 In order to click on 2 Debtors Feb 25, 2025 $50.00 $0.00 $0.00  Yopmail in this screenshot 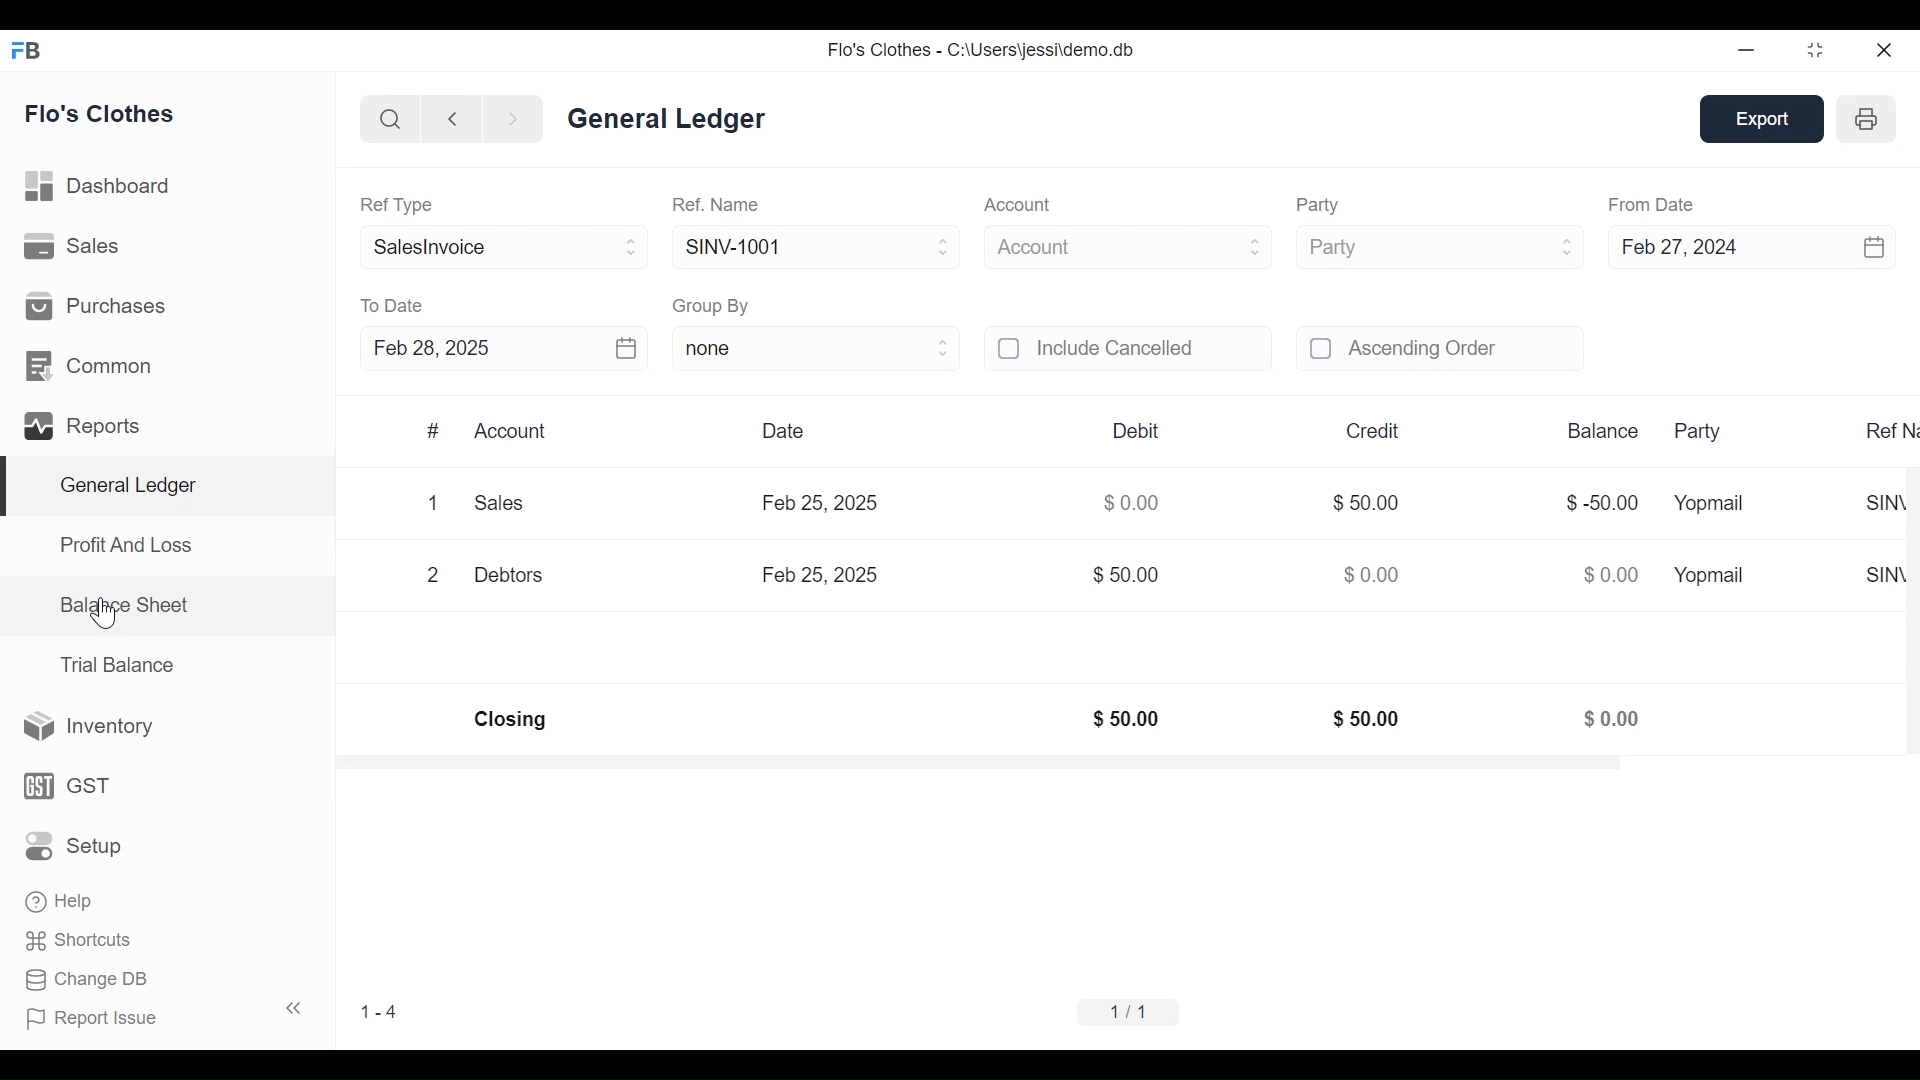, I will do `click(1084, 576)`.